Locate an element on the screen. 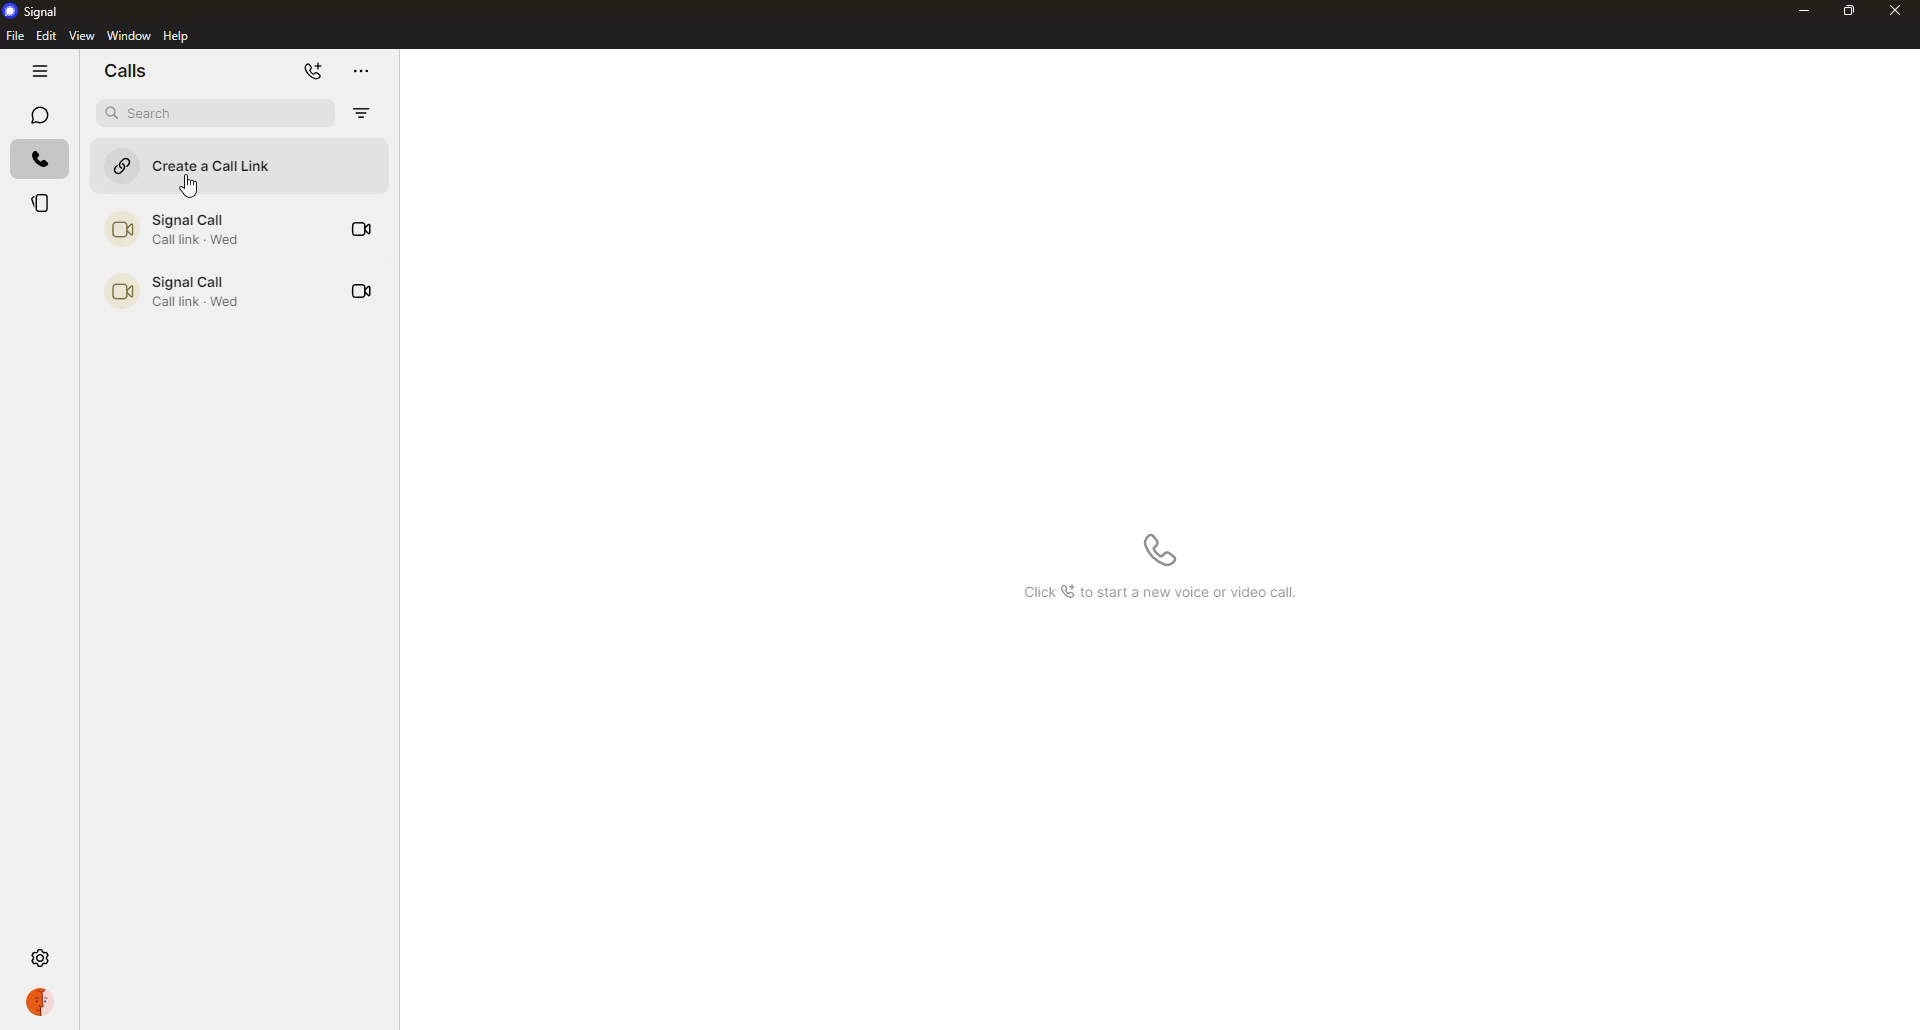 The image size is (1920, 1030). hide tabs is located at coordinates (40, 72).